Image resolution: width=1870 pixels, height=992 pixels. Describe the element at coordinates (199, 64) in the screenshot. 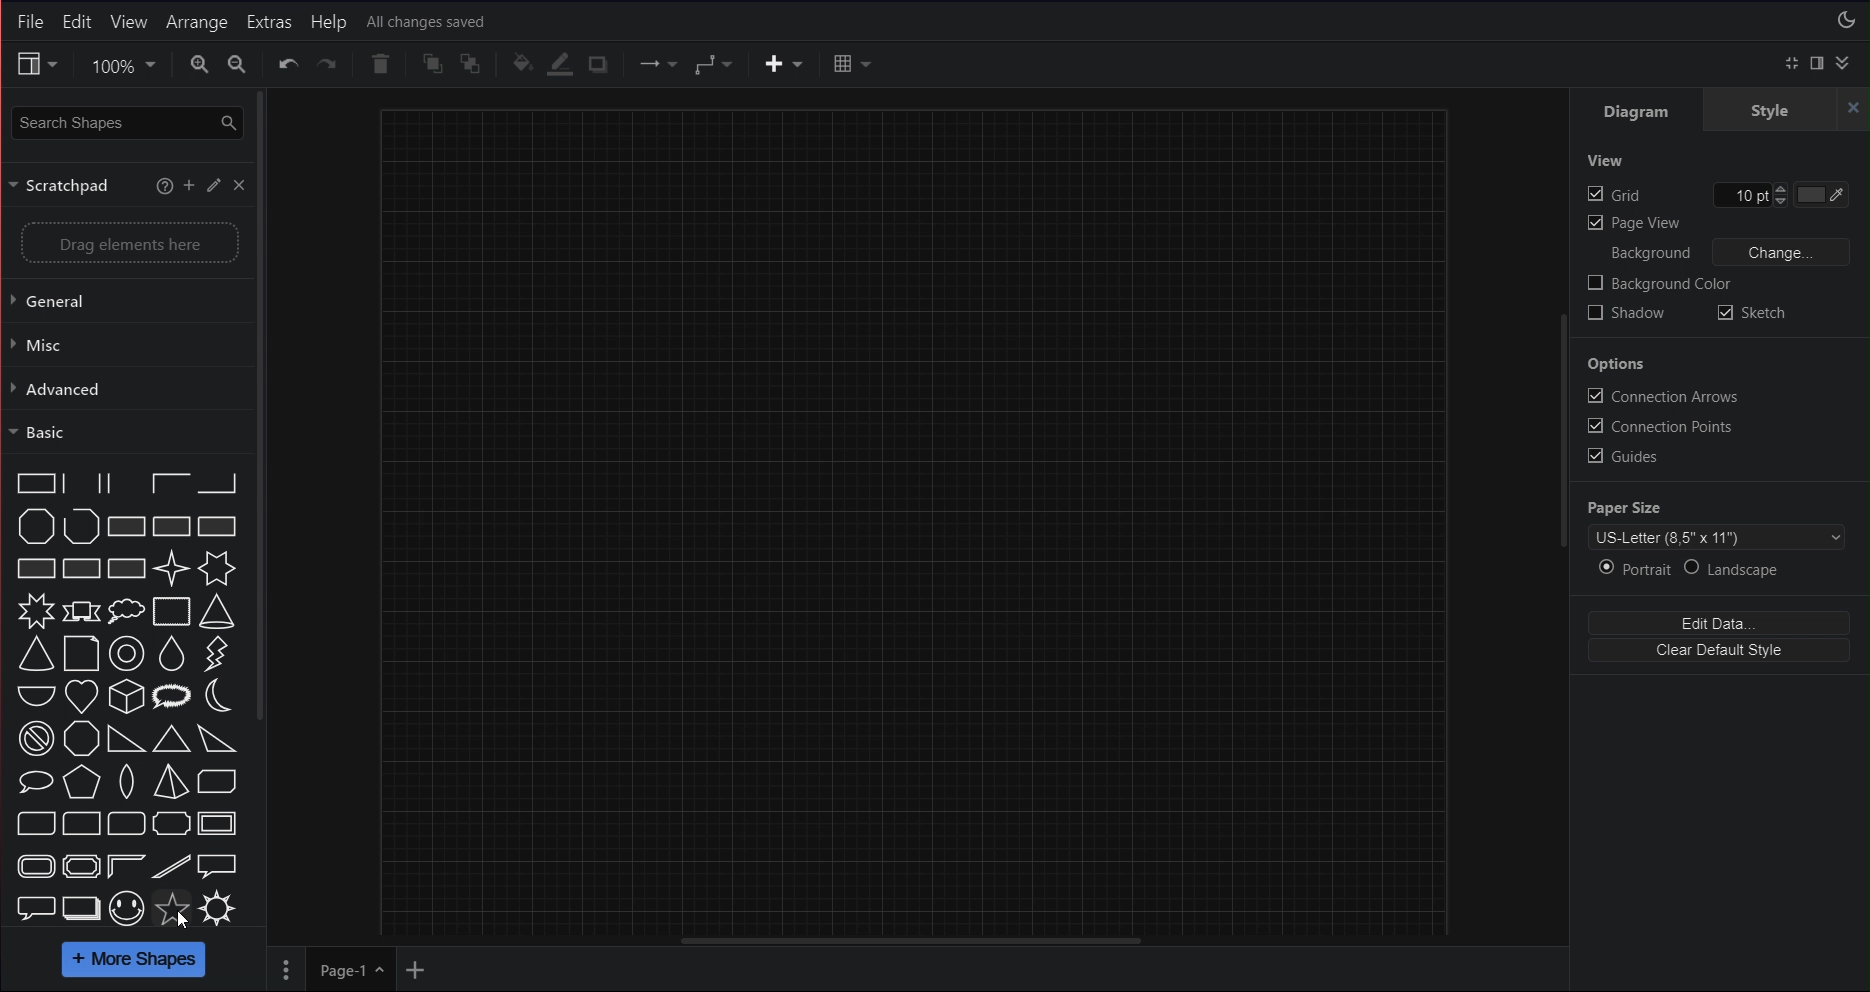

I see `Zoom in` at that location.